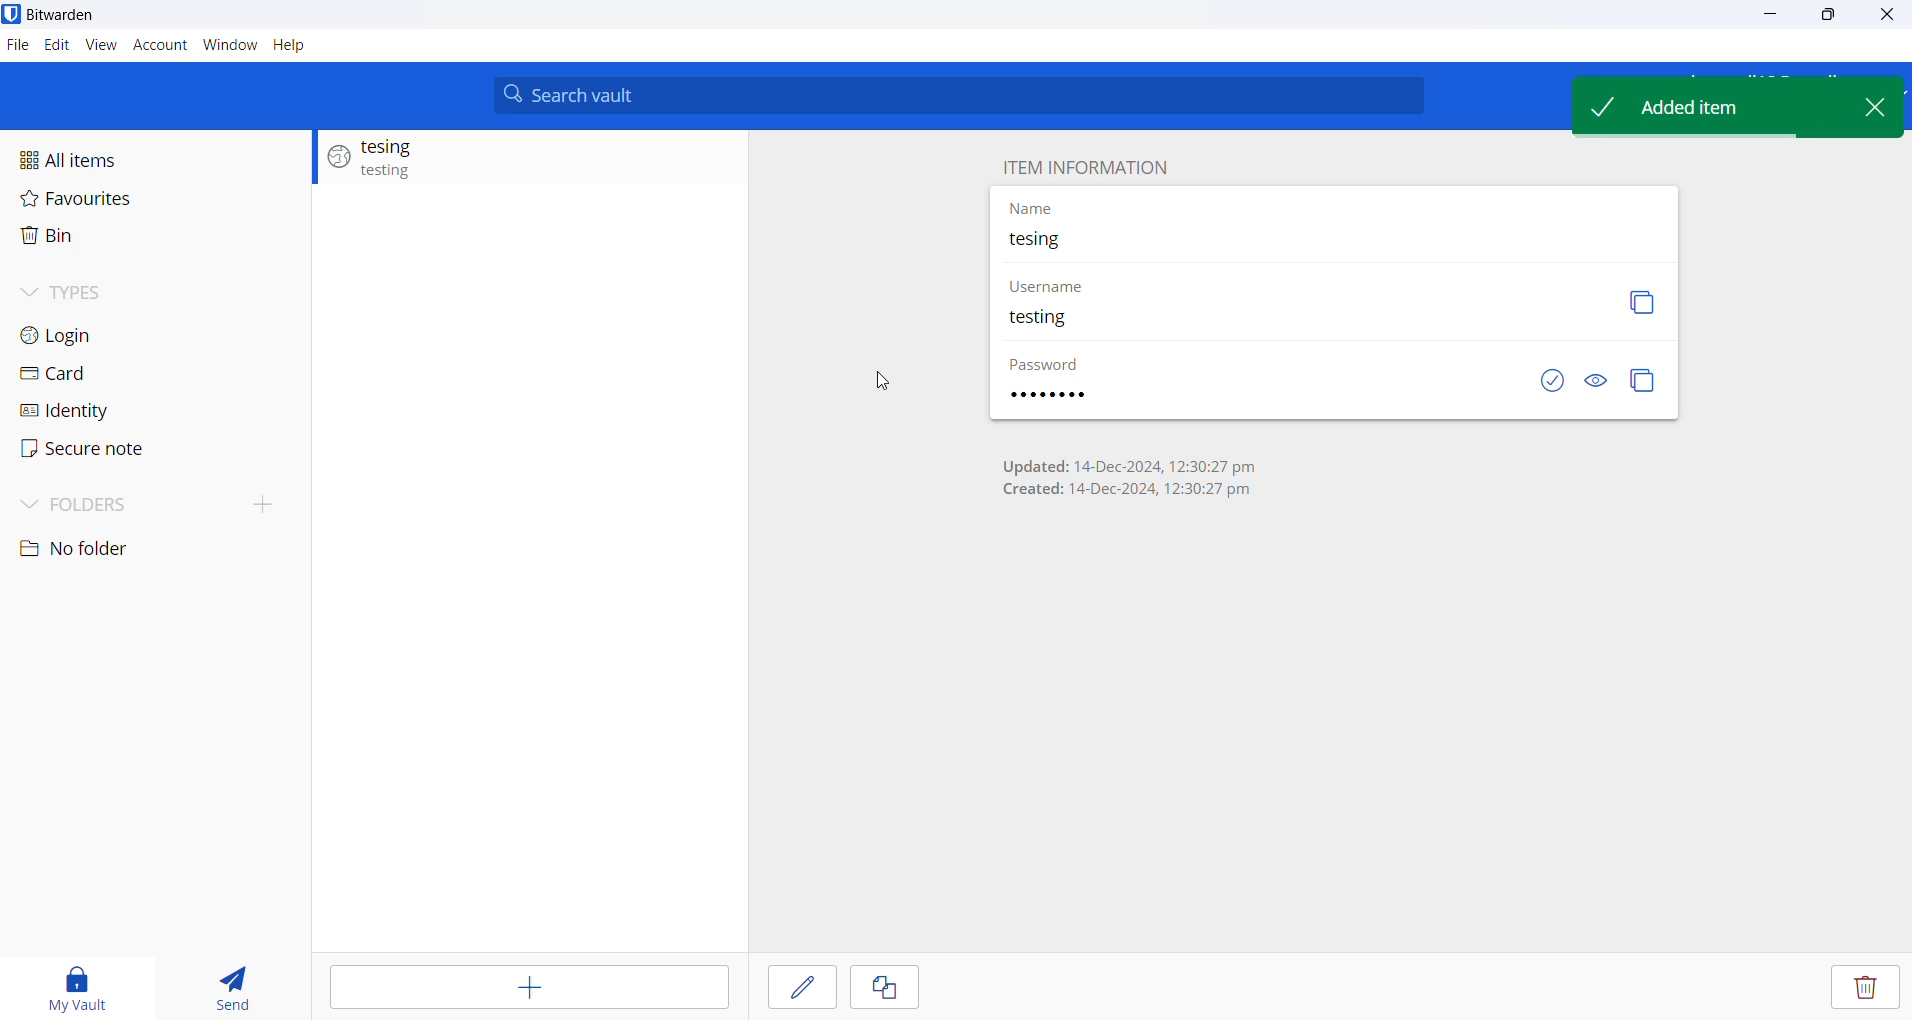  What do you see at coordinates (229, 47) in the screenshot?
I see `window` at bounding box center [229, 47].